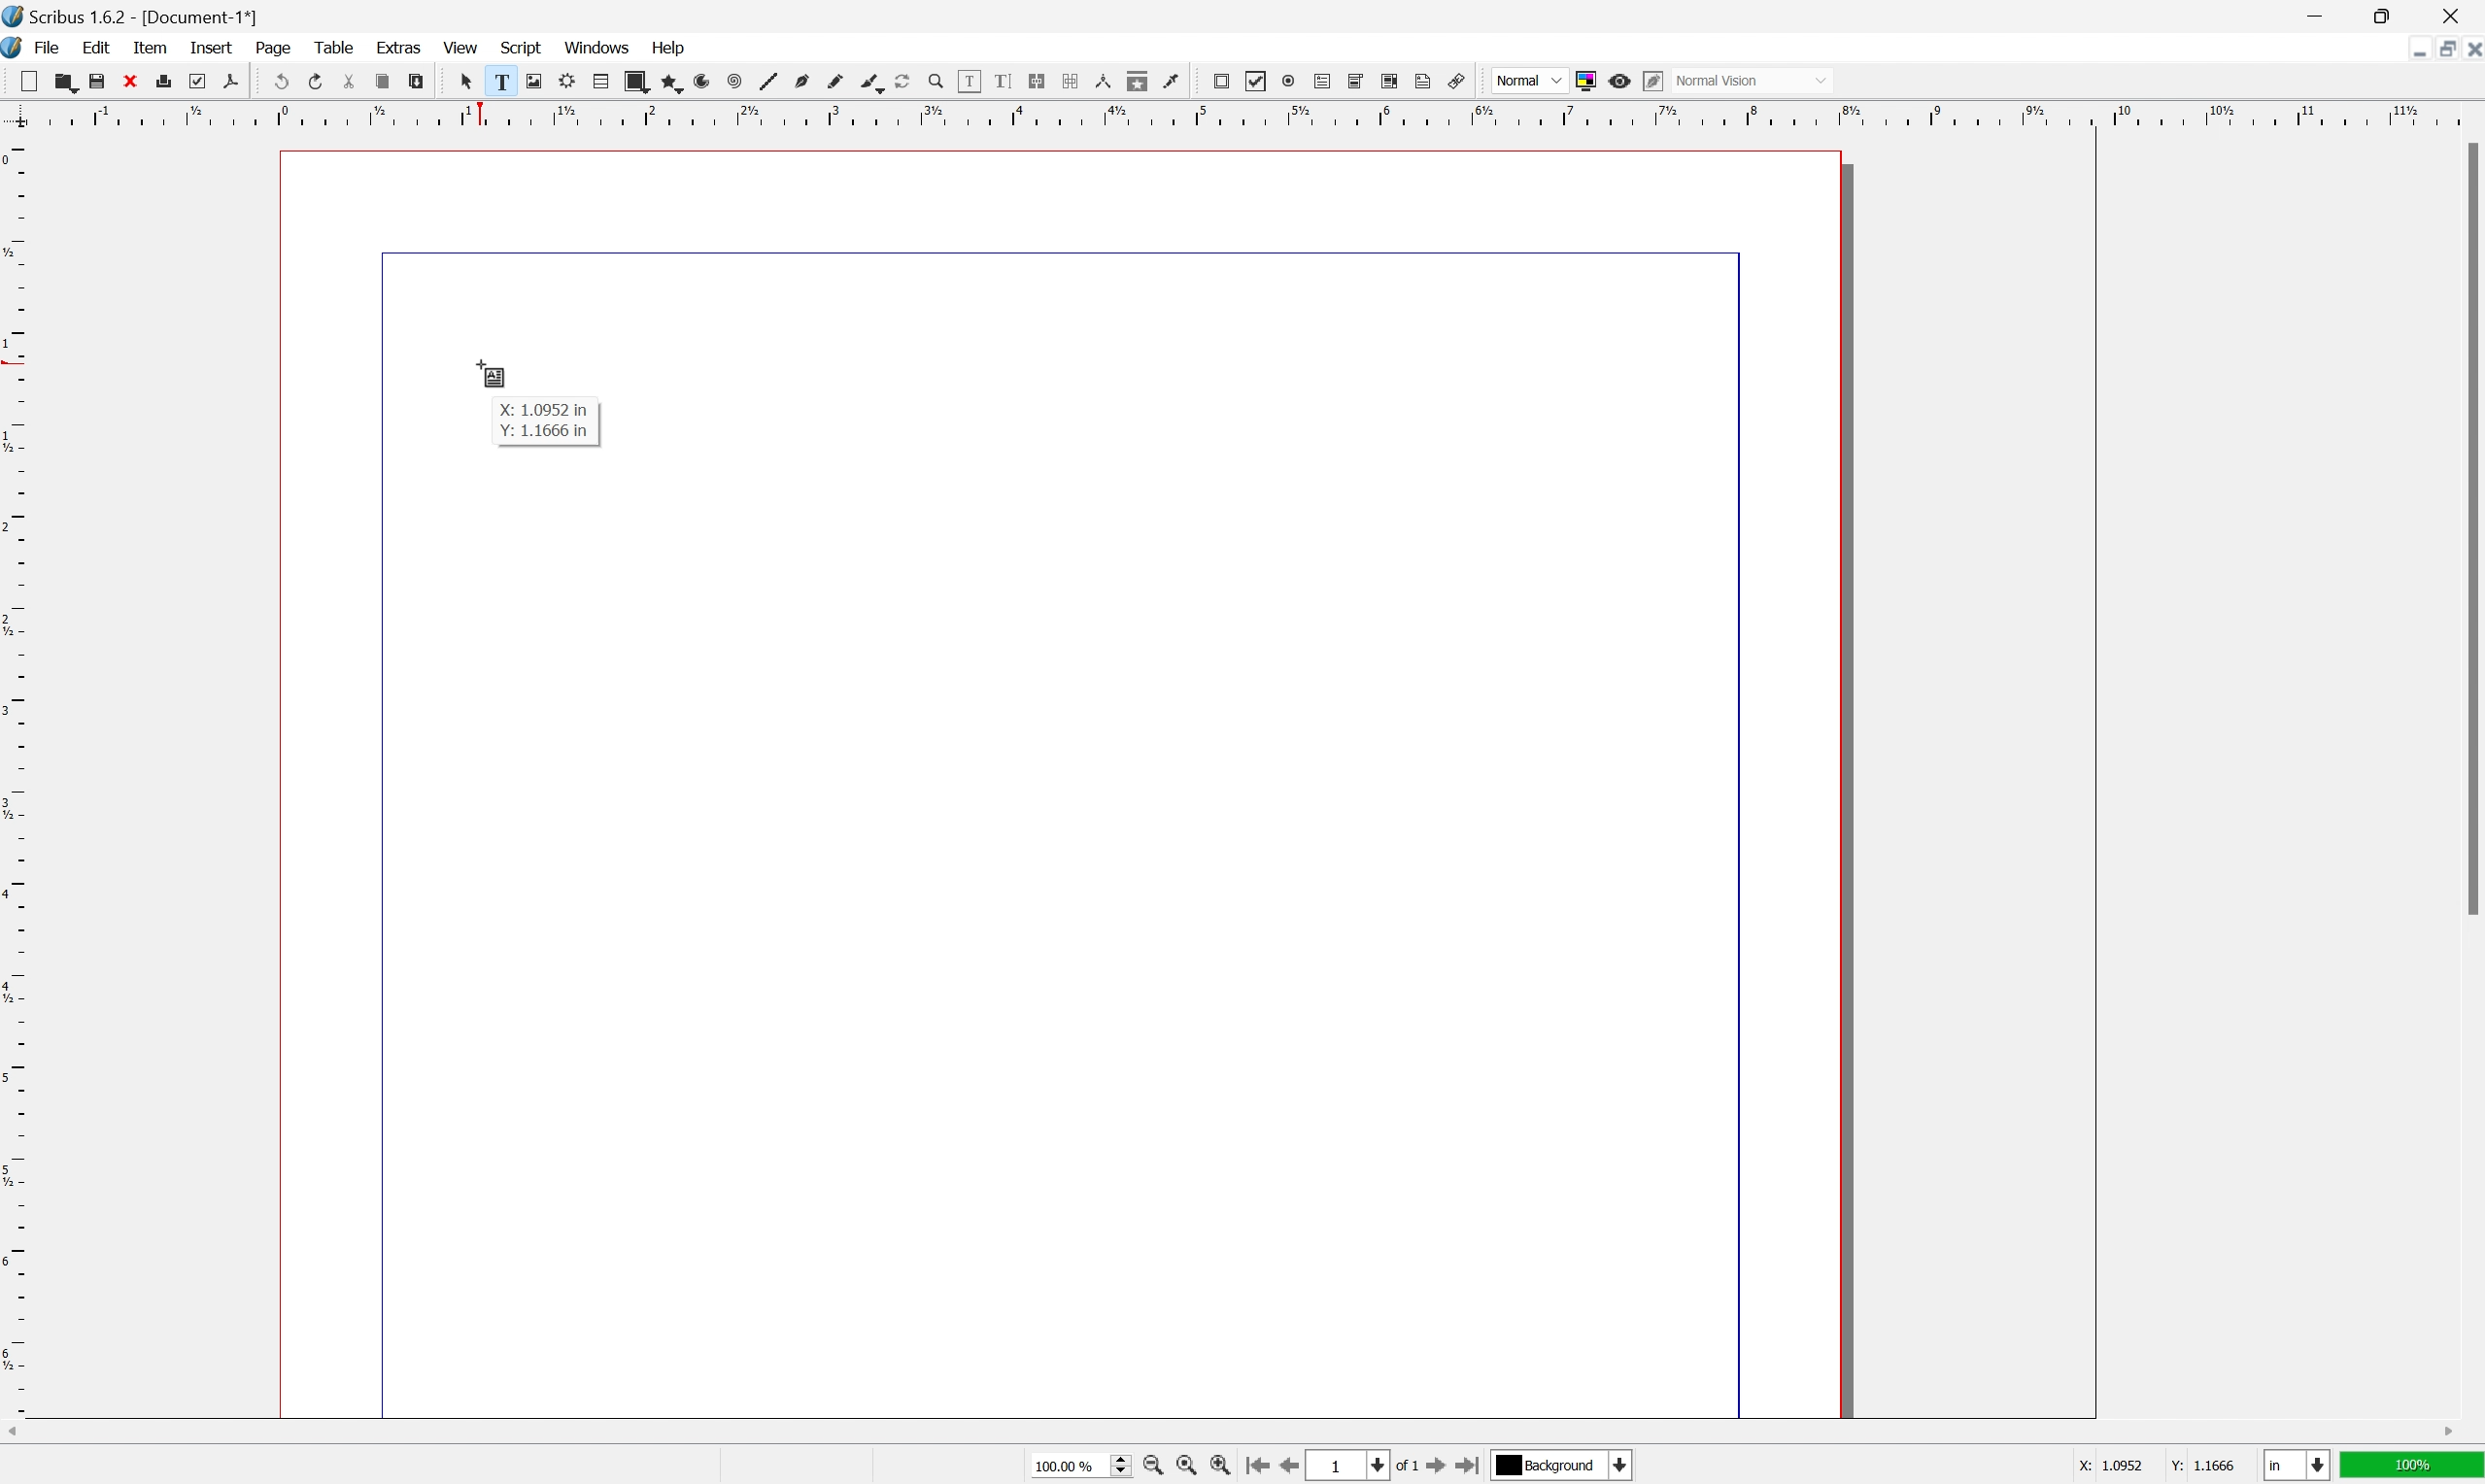 The image size is (2485, 1484). What do you see at coordinates (401, 46) in the screenshot?
I see `extras` at bounding box center [401, 46].